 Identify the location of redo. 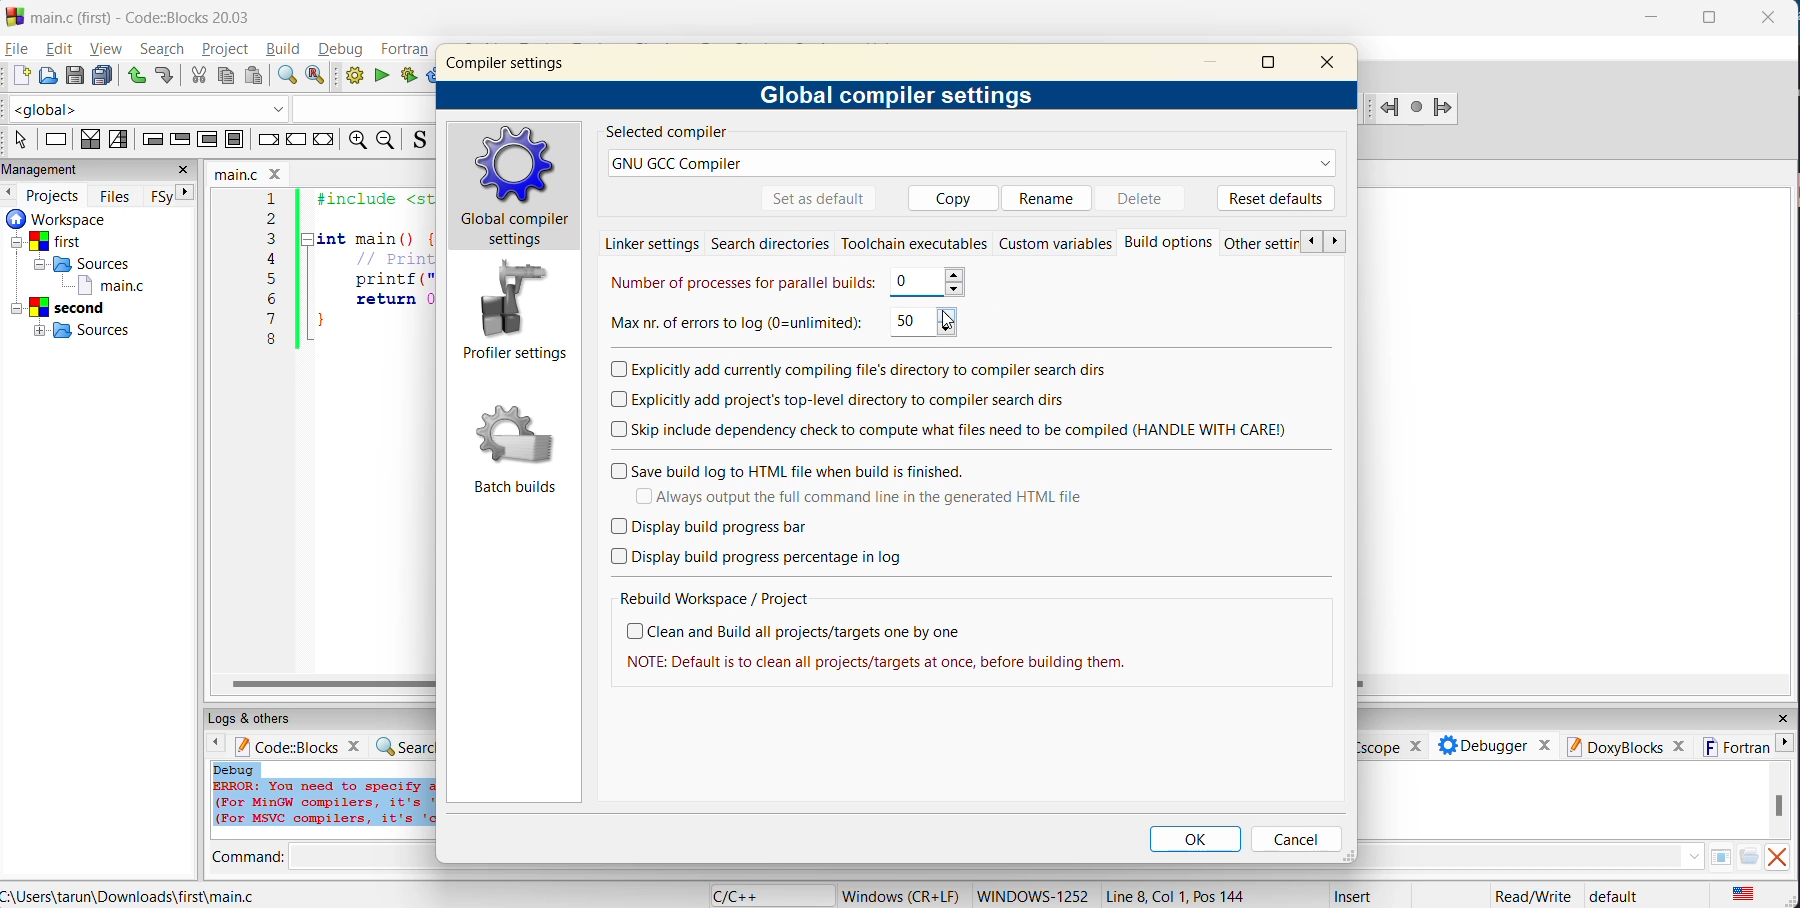
(165, 77).